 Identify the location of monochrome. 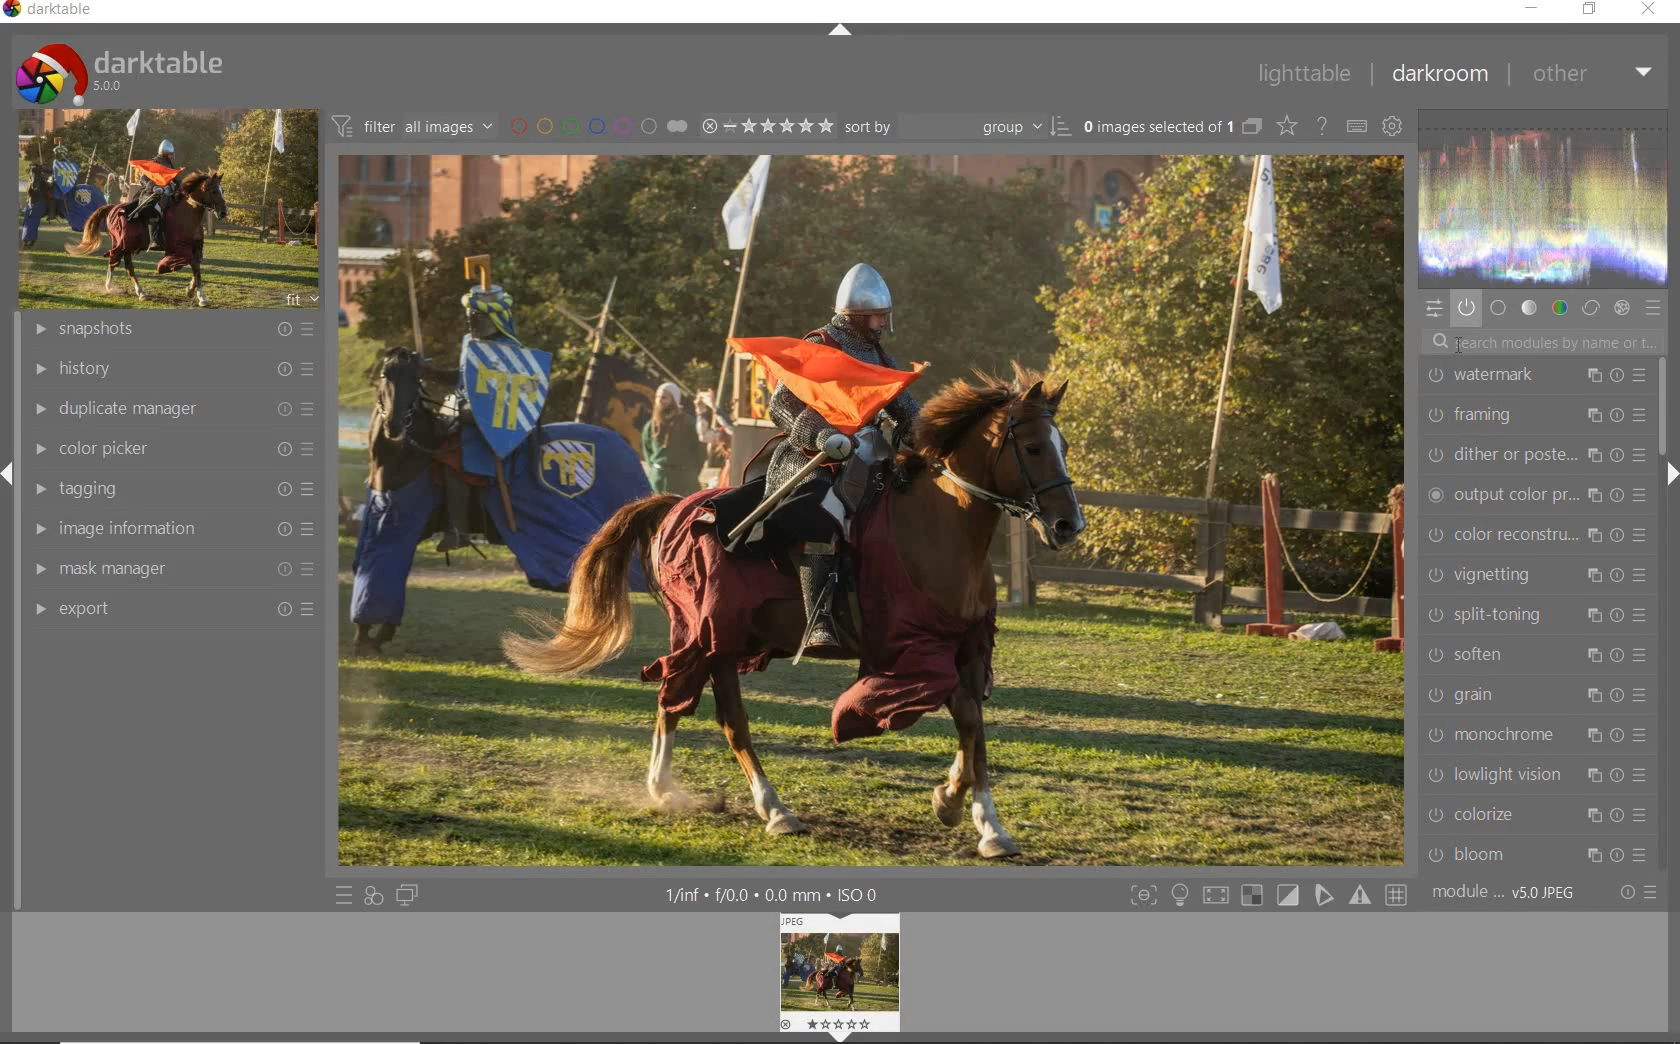
(1533, 737).